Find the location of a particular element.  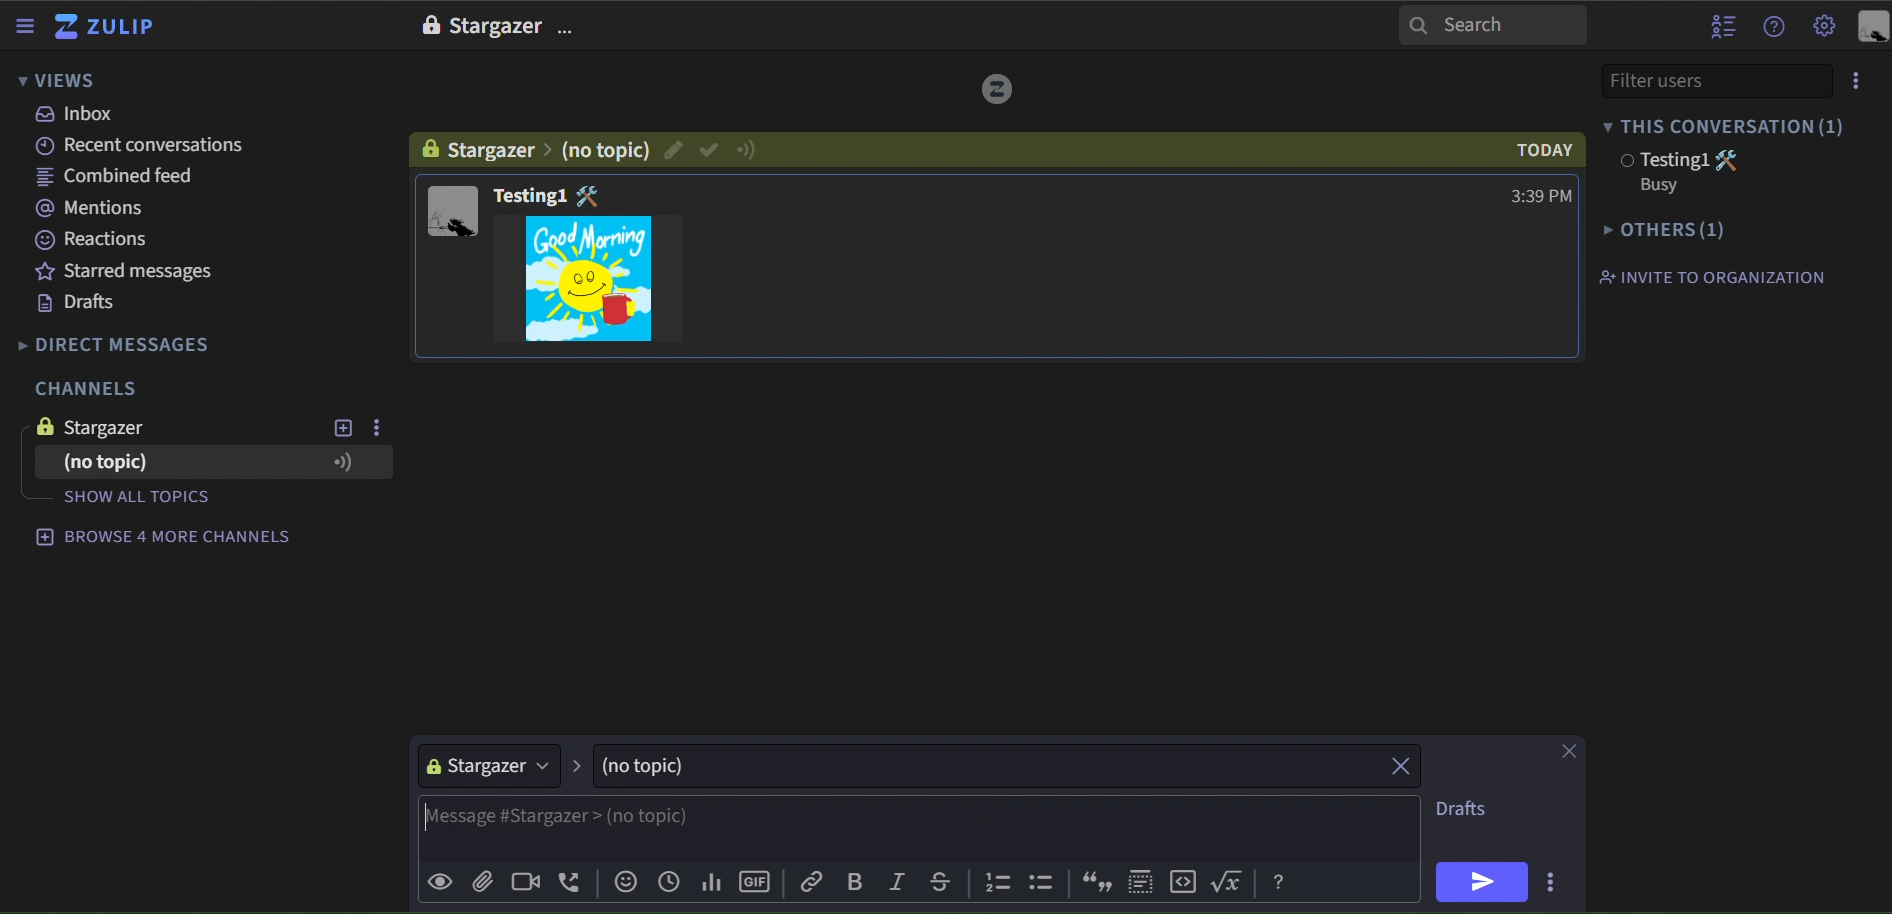

get help is located at coordinates (1775, 27).